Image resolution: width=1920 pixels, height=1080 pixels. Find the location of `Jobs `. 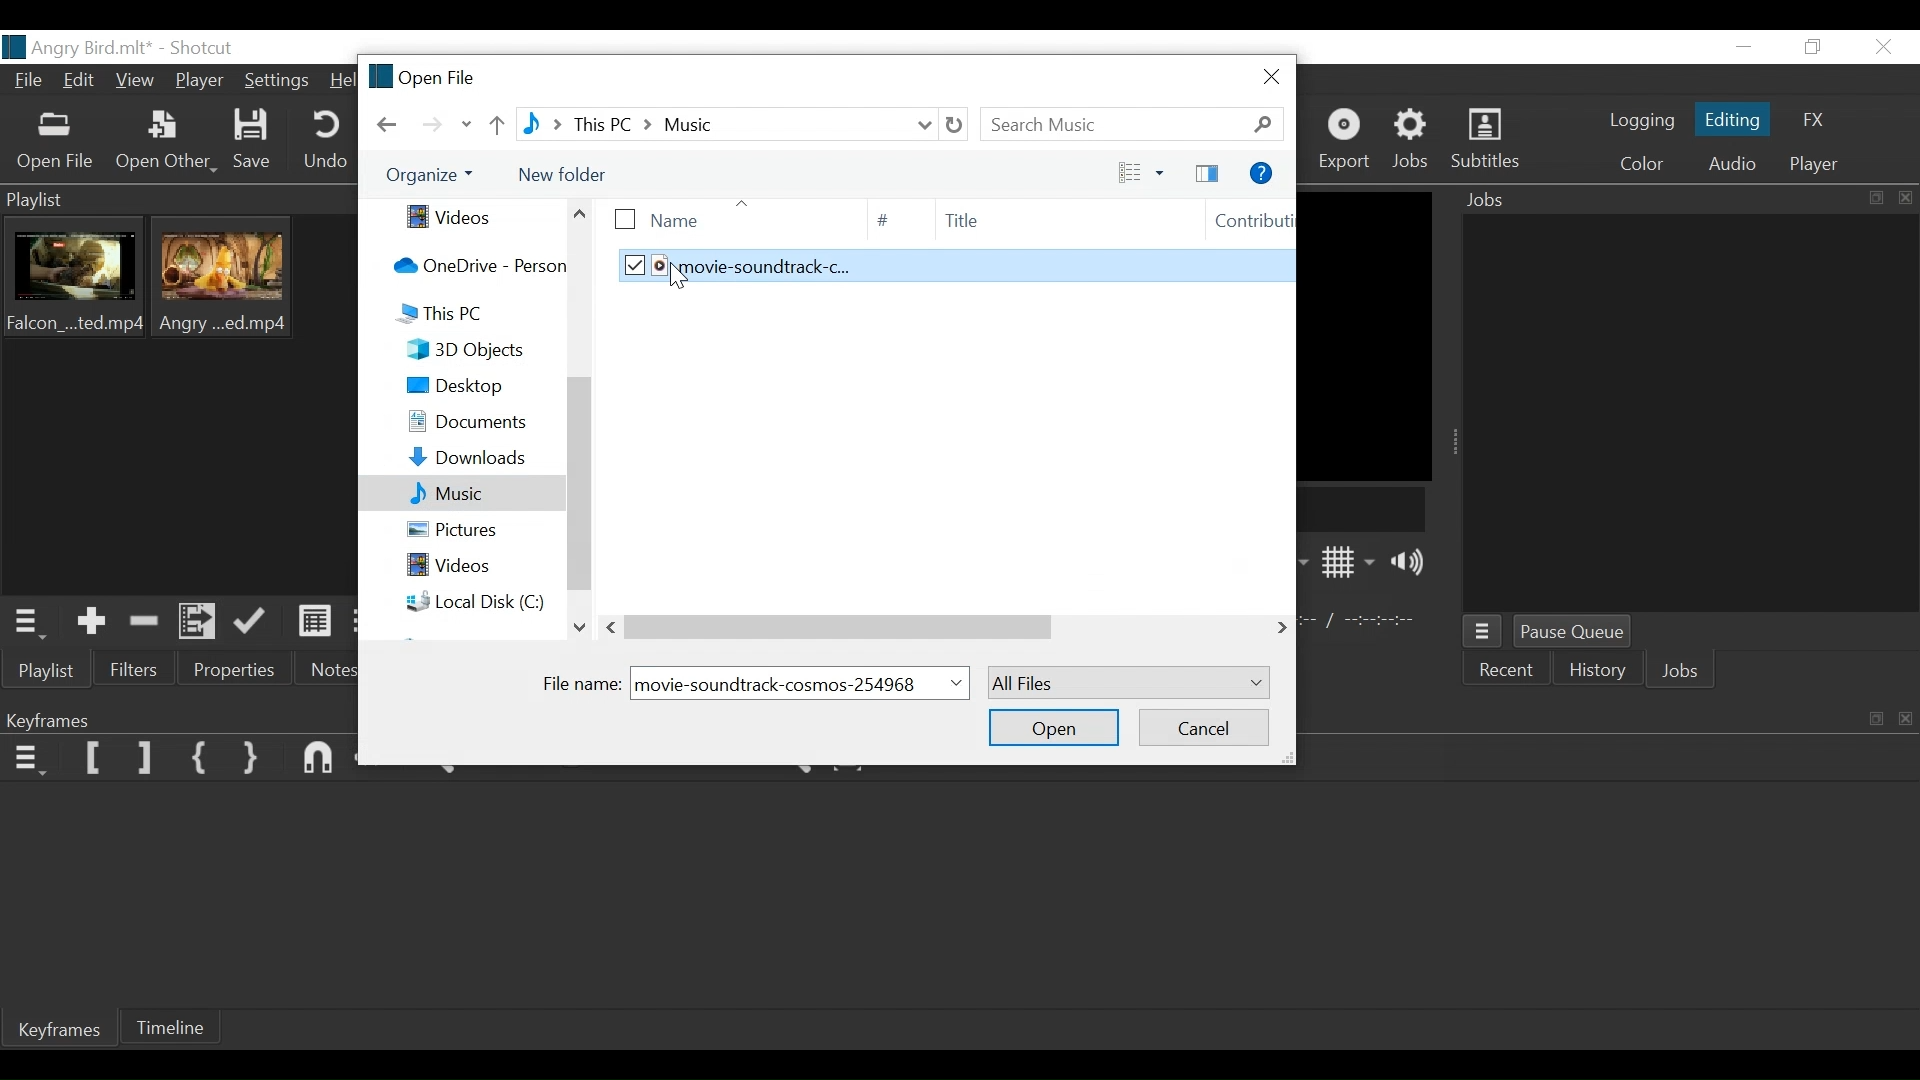

Jobs  is located at coordinates (1415, 140).